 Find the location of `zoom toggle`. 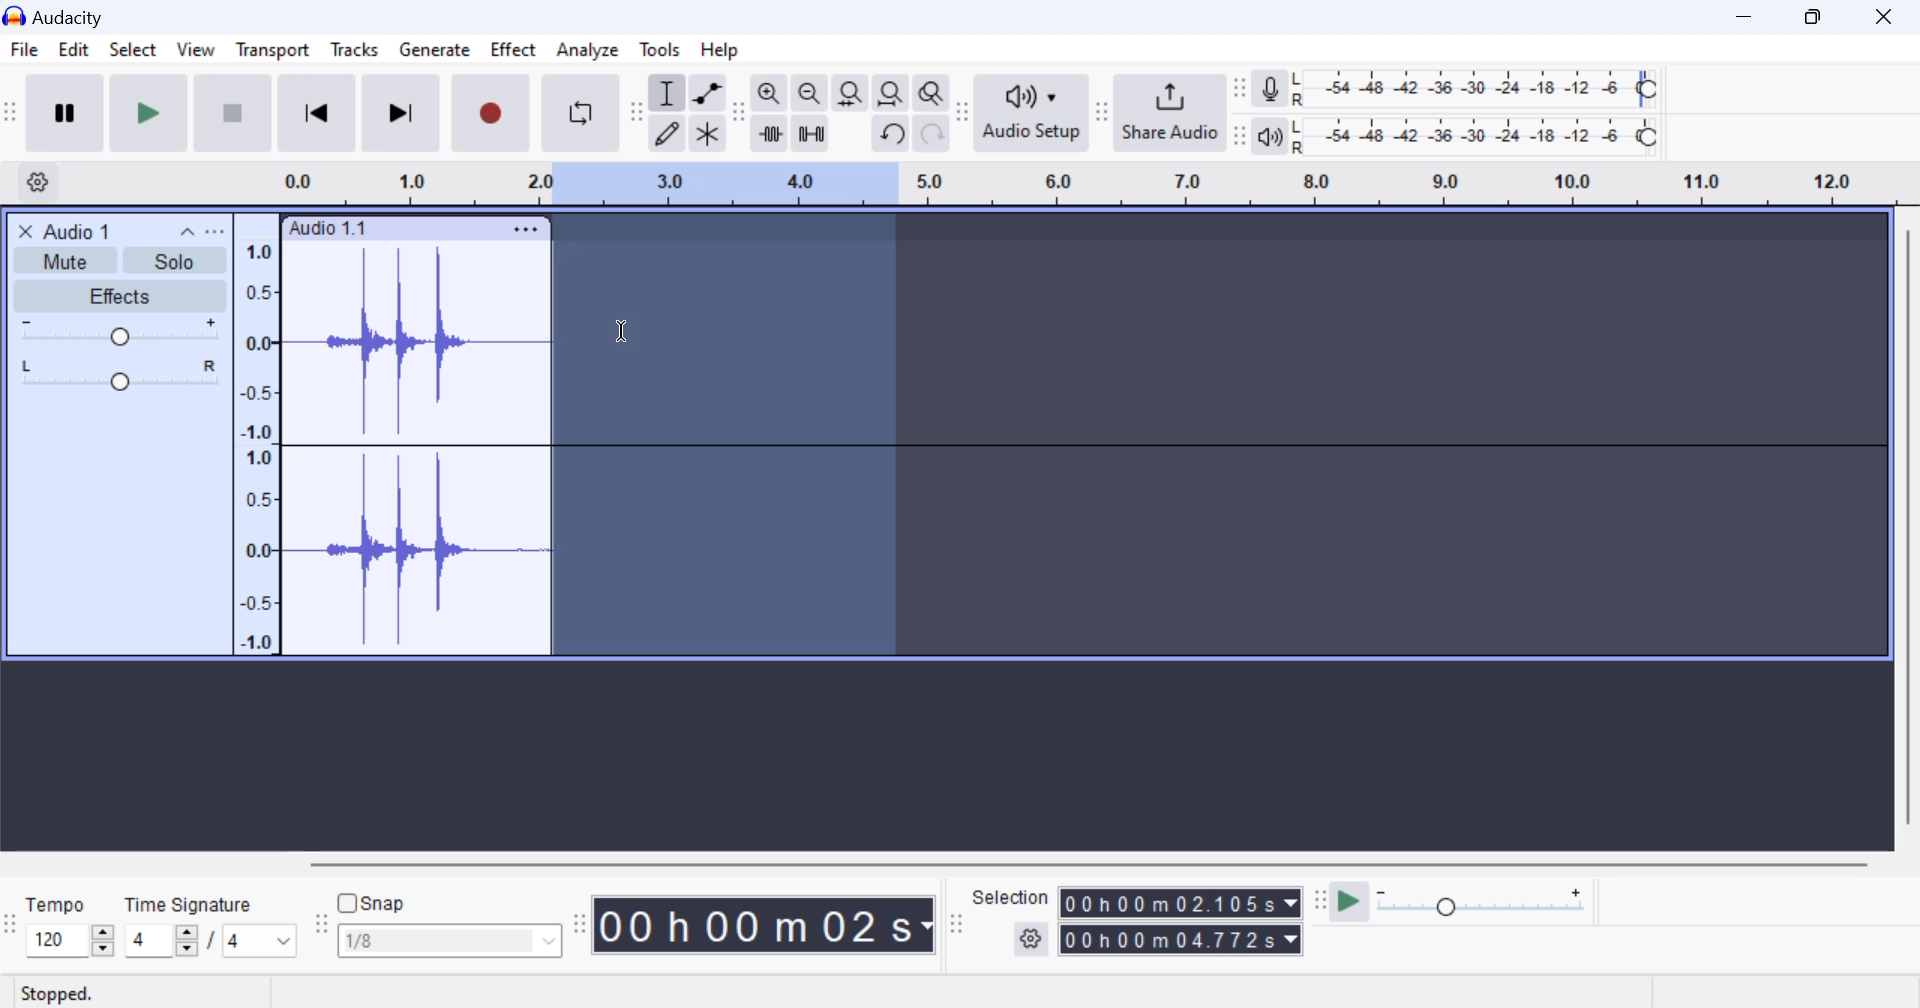

zoom toggle is located at coordinates (933, 95).